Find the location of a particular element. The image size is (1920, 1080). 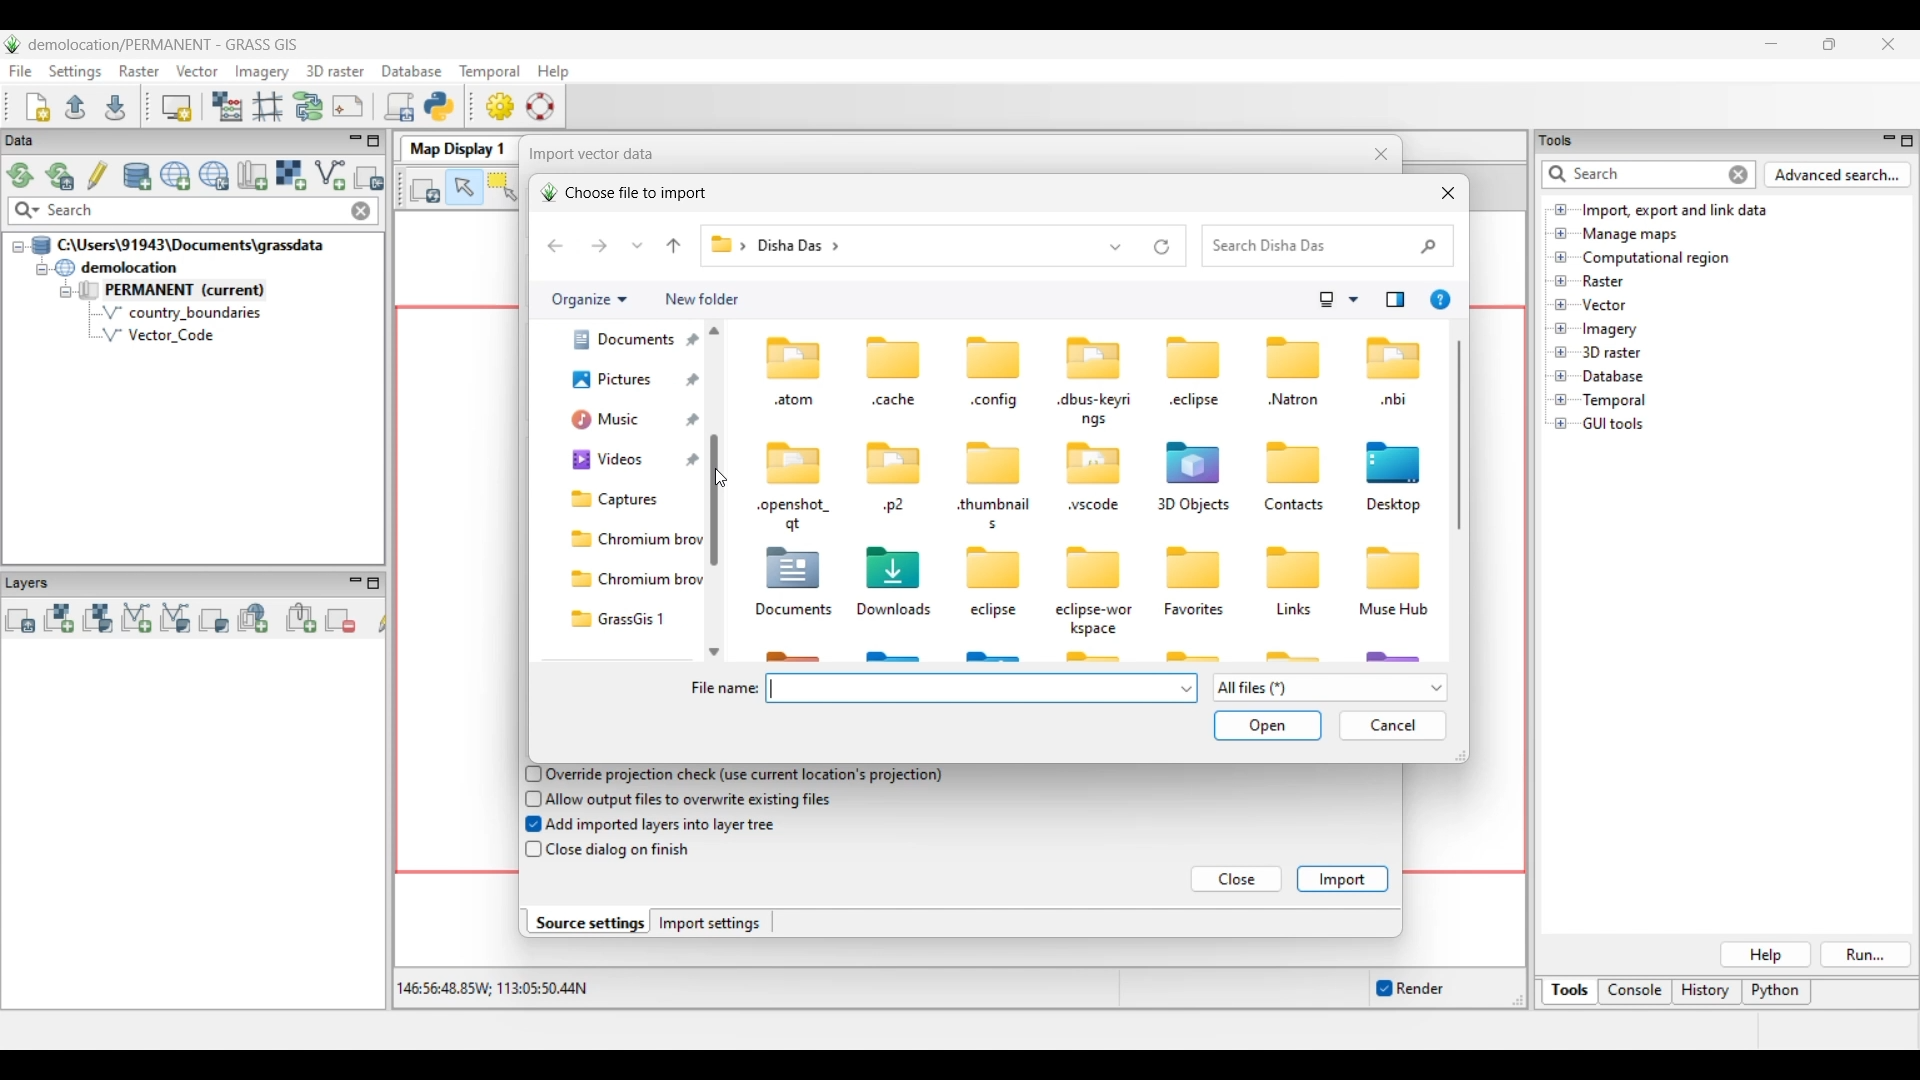

Co-ordinates of the cursor within the display area is located at coordinates (489, 989).